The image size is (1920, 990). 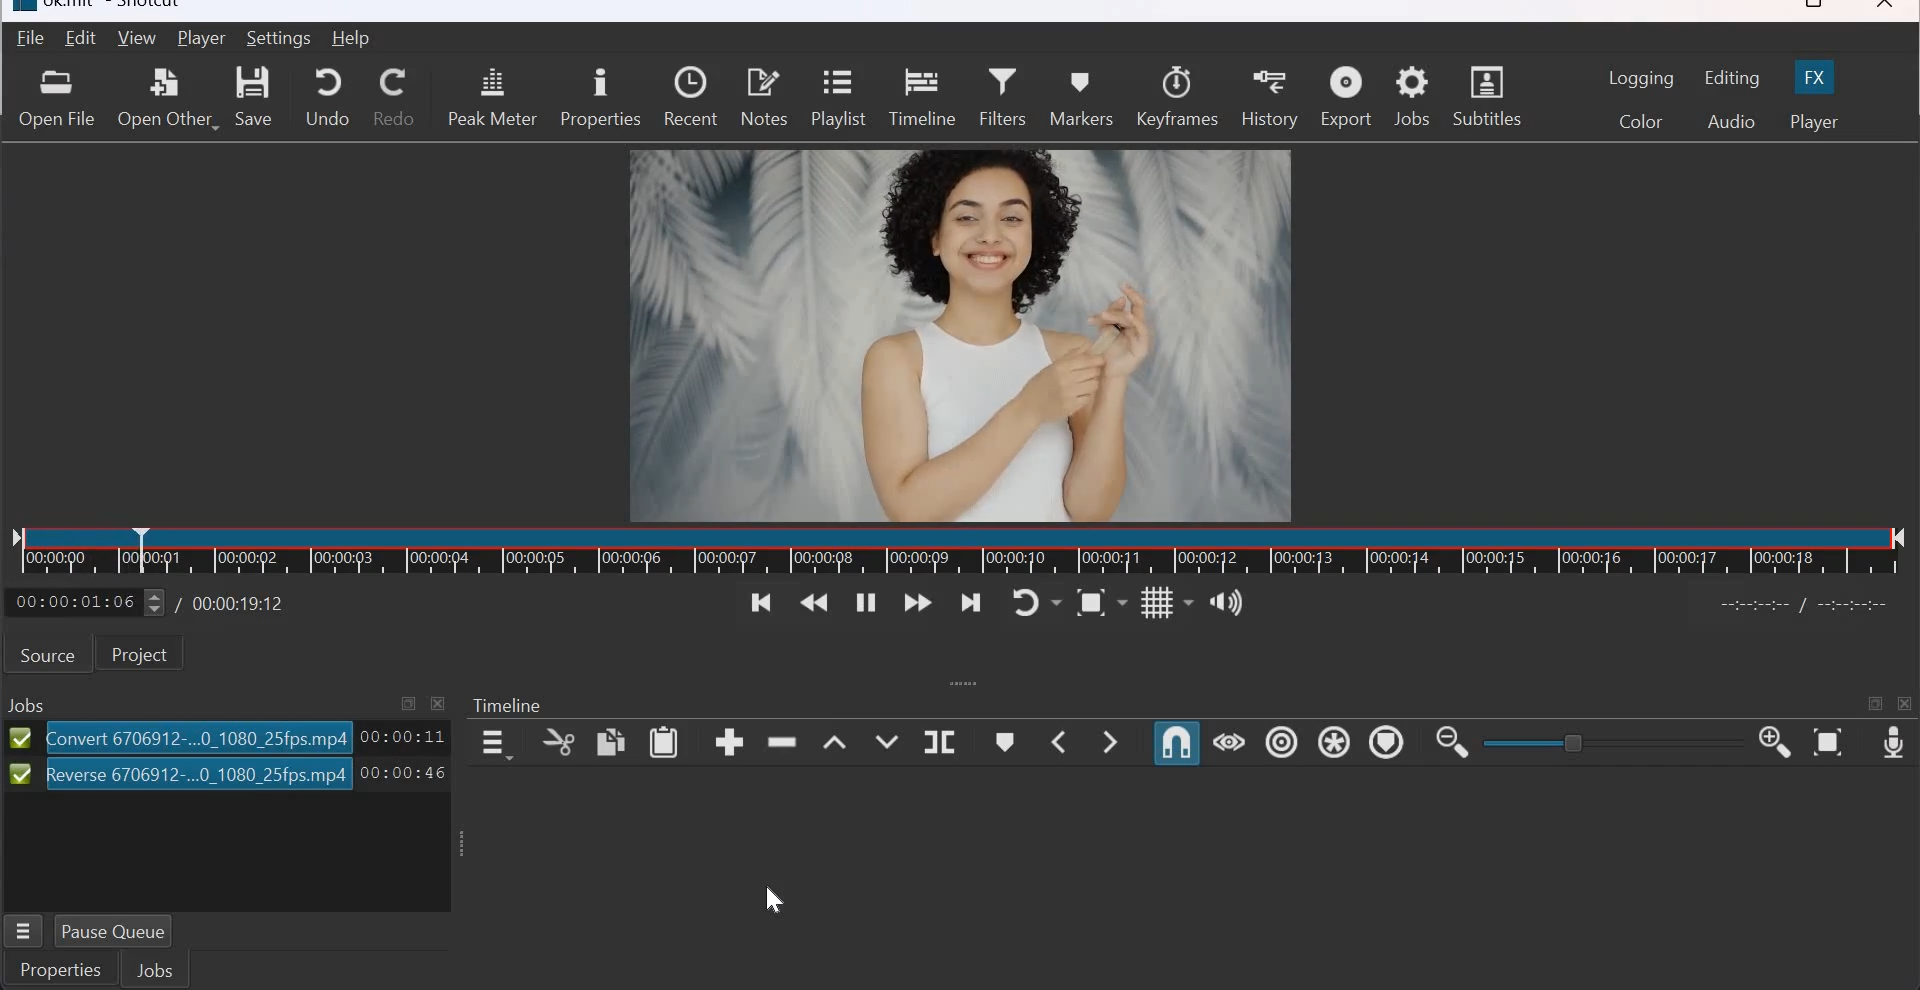 What do you see at coordinates (1734, 78) in the screenshot?
I see `Editing` at bounding box center [1734, 78].